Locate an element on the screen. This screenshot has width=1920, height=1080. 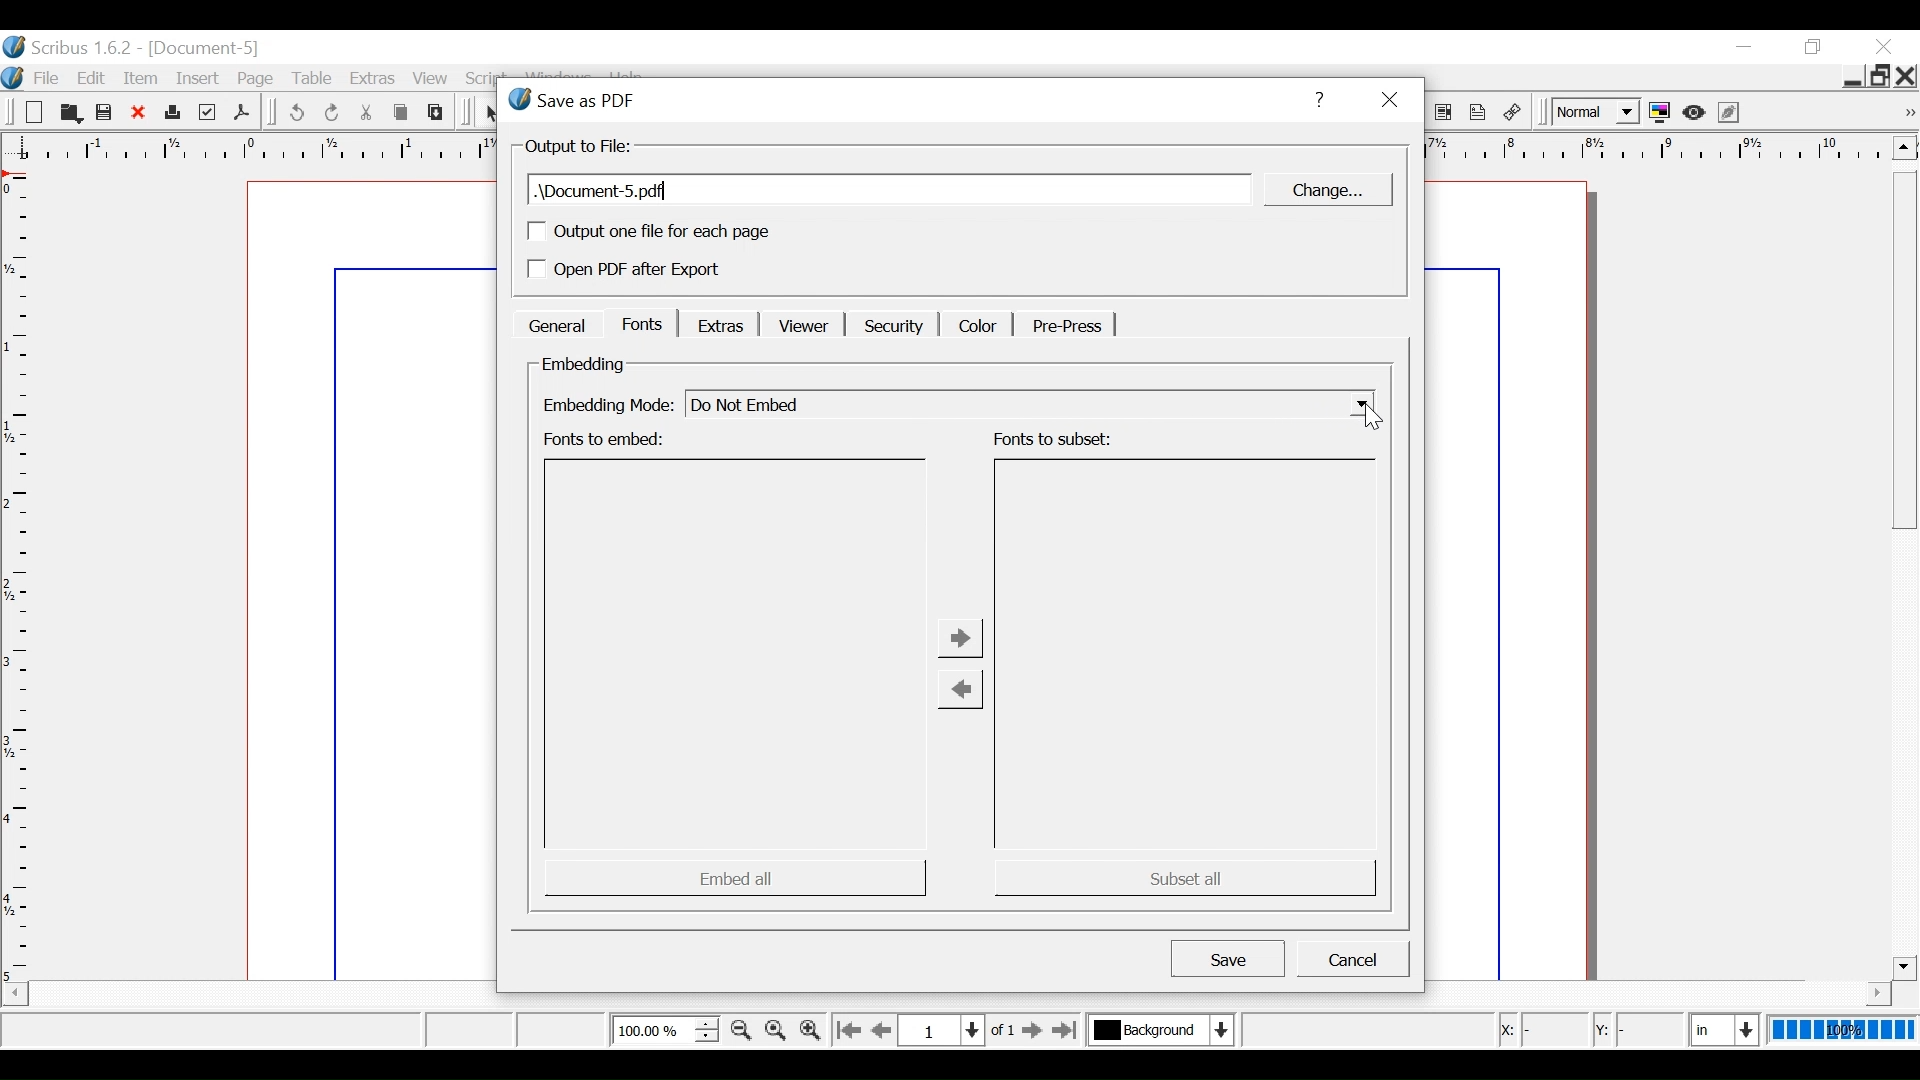
Edit in Preview mode is located at coordinates (1731, 112).